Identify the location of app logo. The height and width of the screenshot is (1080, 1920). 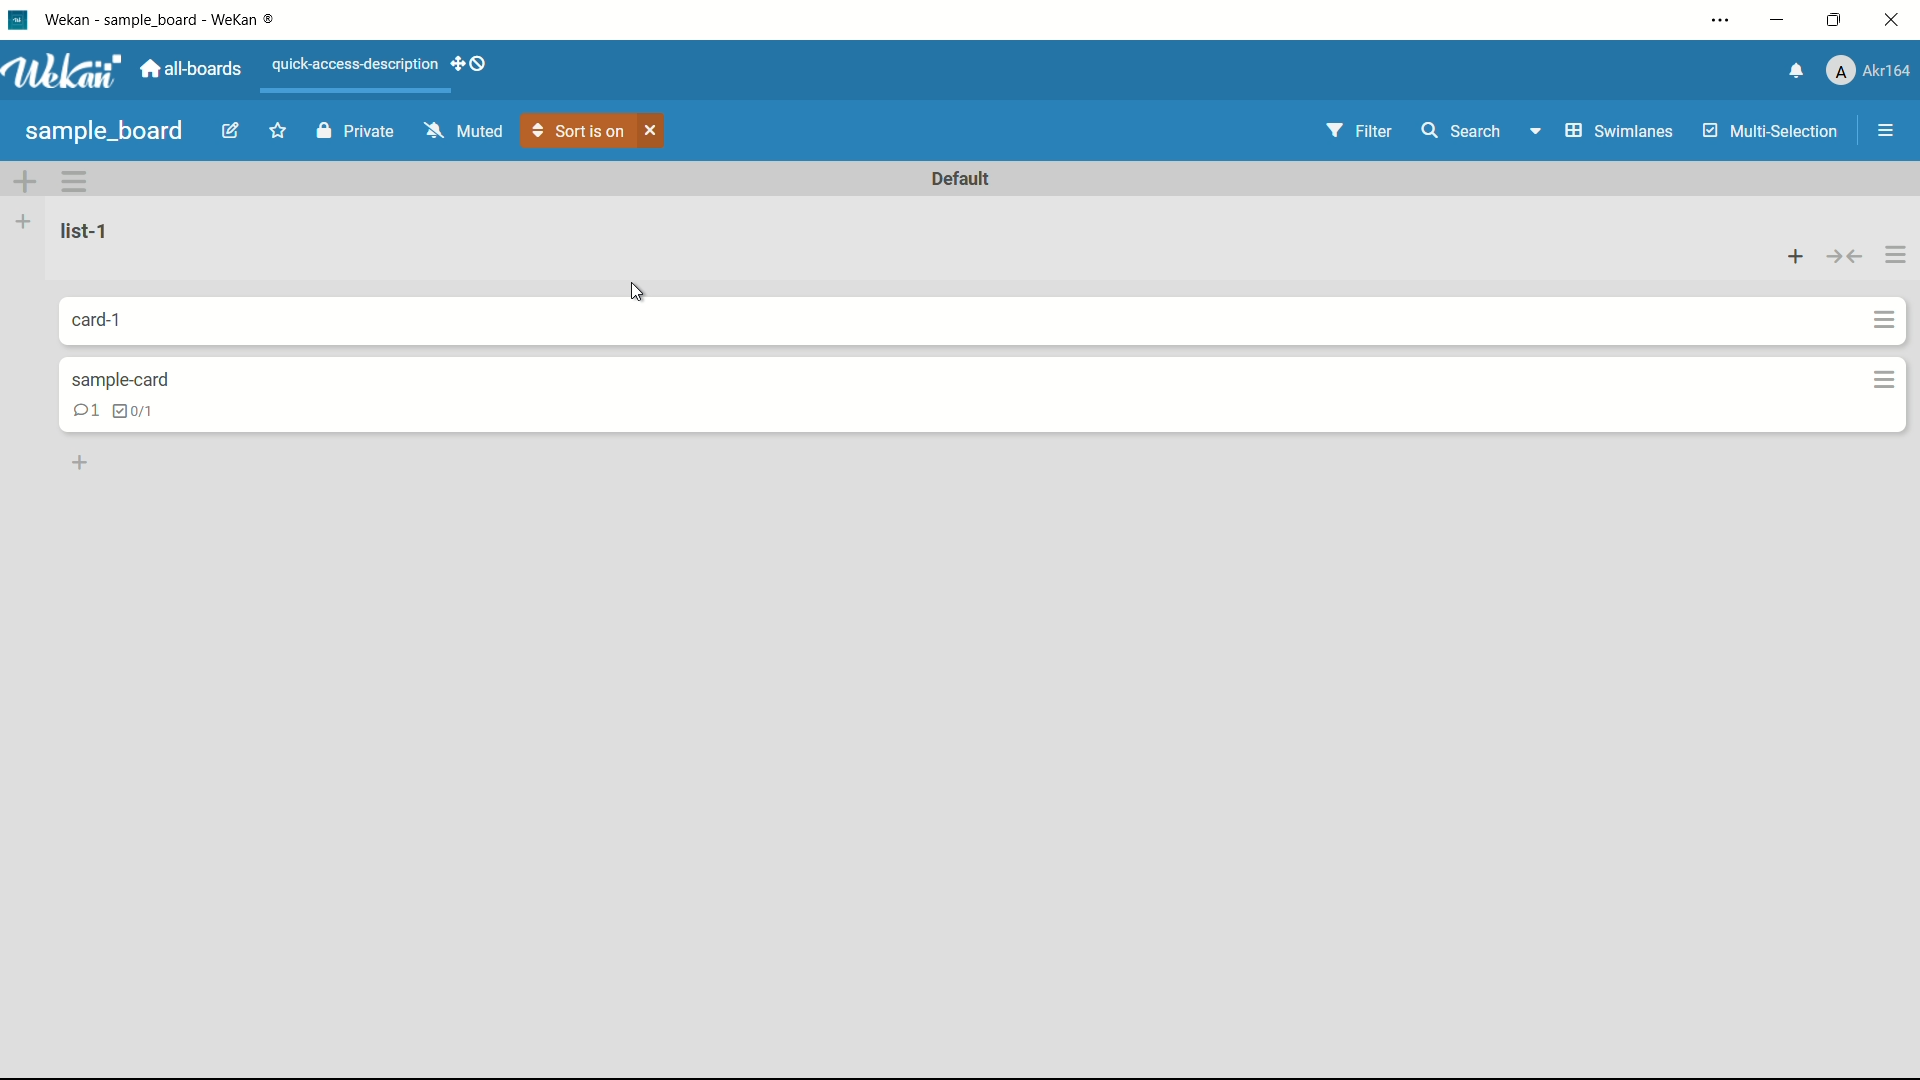
(62, 71).